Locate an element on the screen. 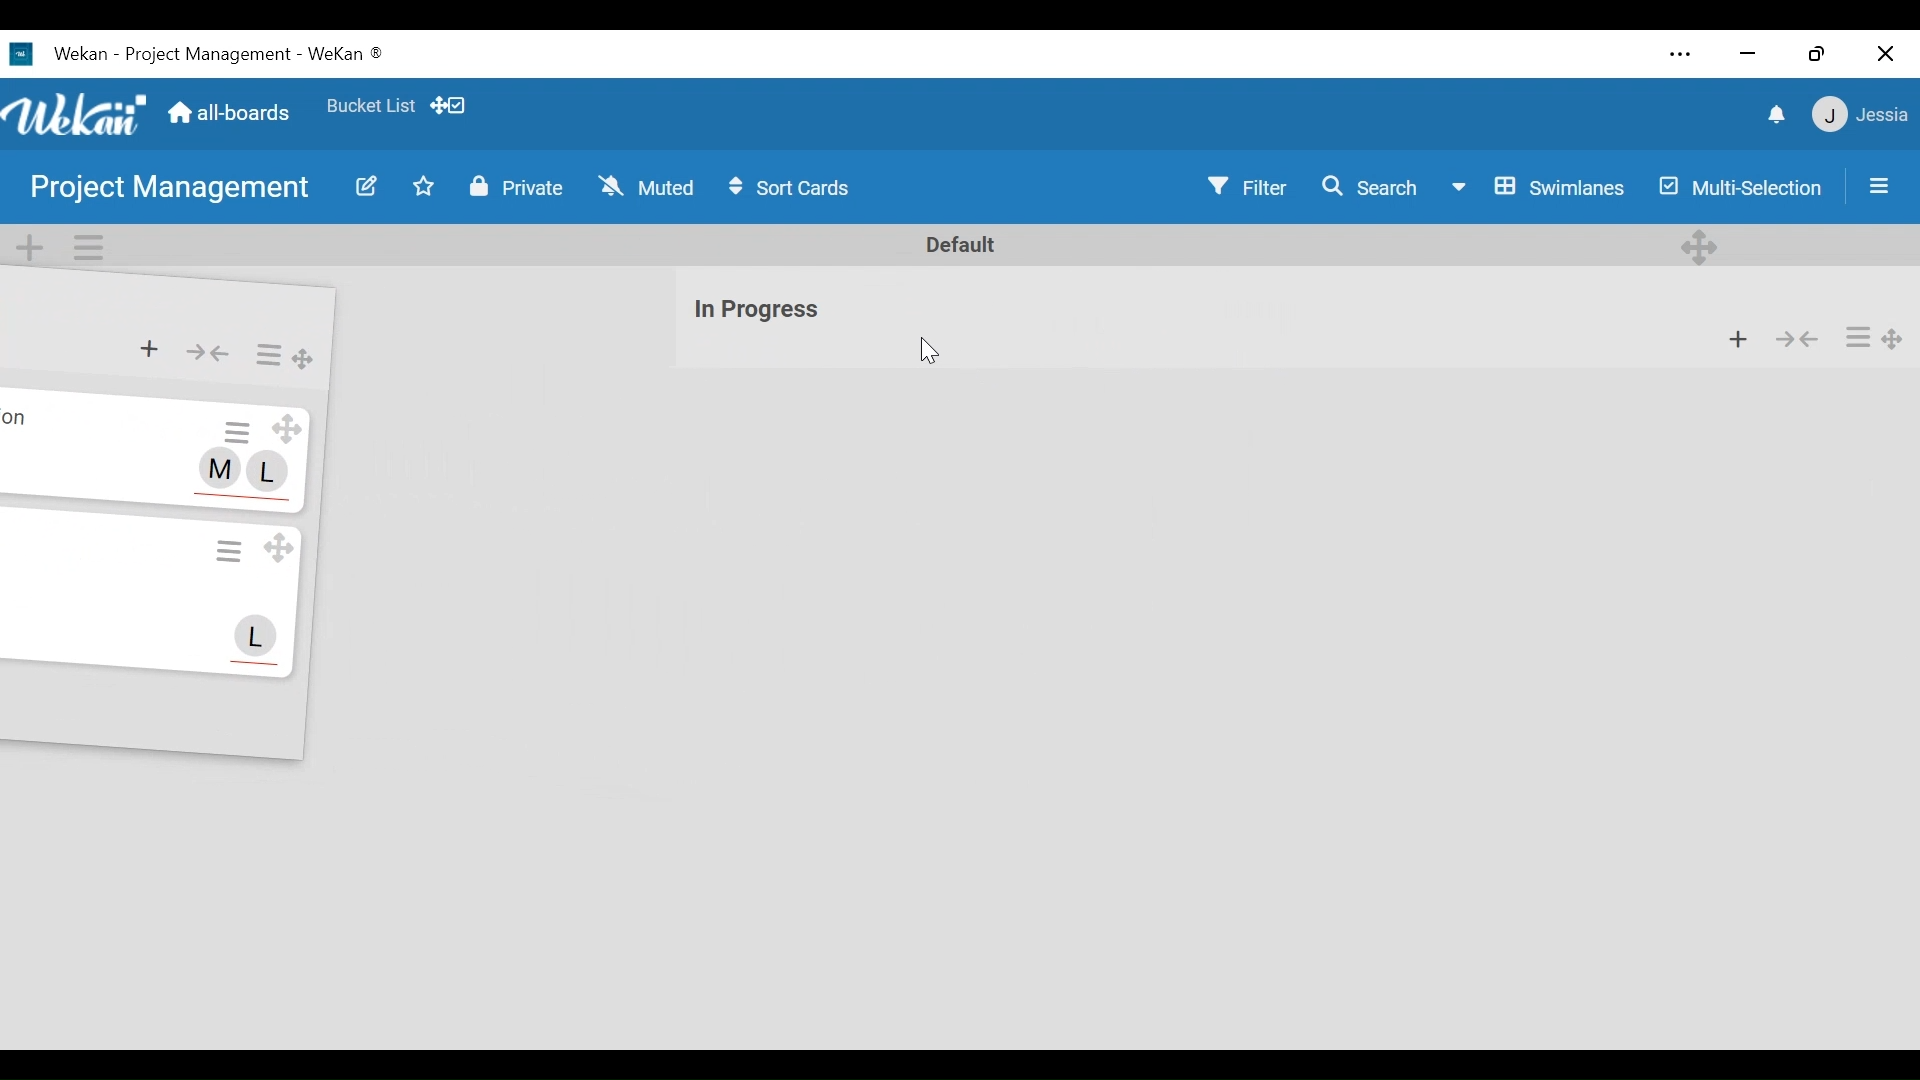 The width and height of the screenshot is (1920, 1080). Drag List is located at coordinates (303, 358).